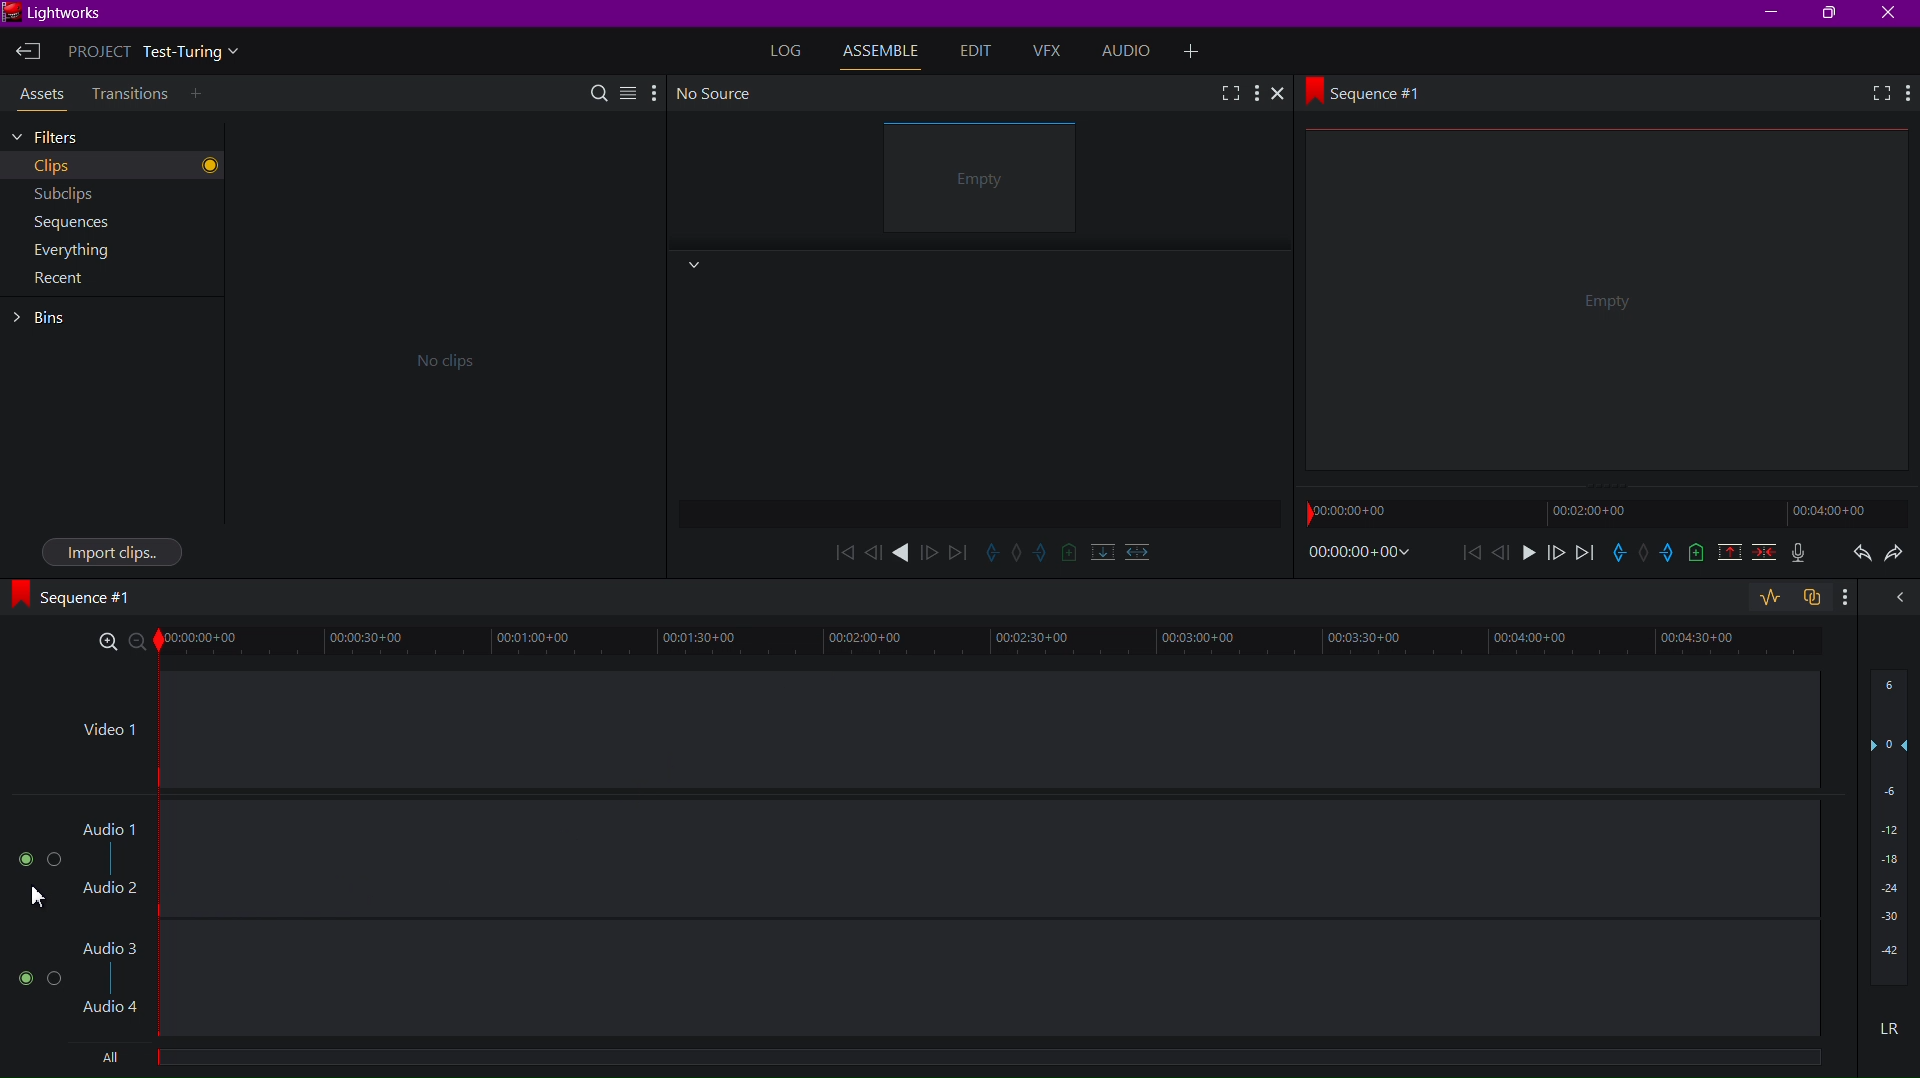 Image resolution: width=1920 pixels, height=1078 pixels. I want to click on Source View, so click(985, 181).